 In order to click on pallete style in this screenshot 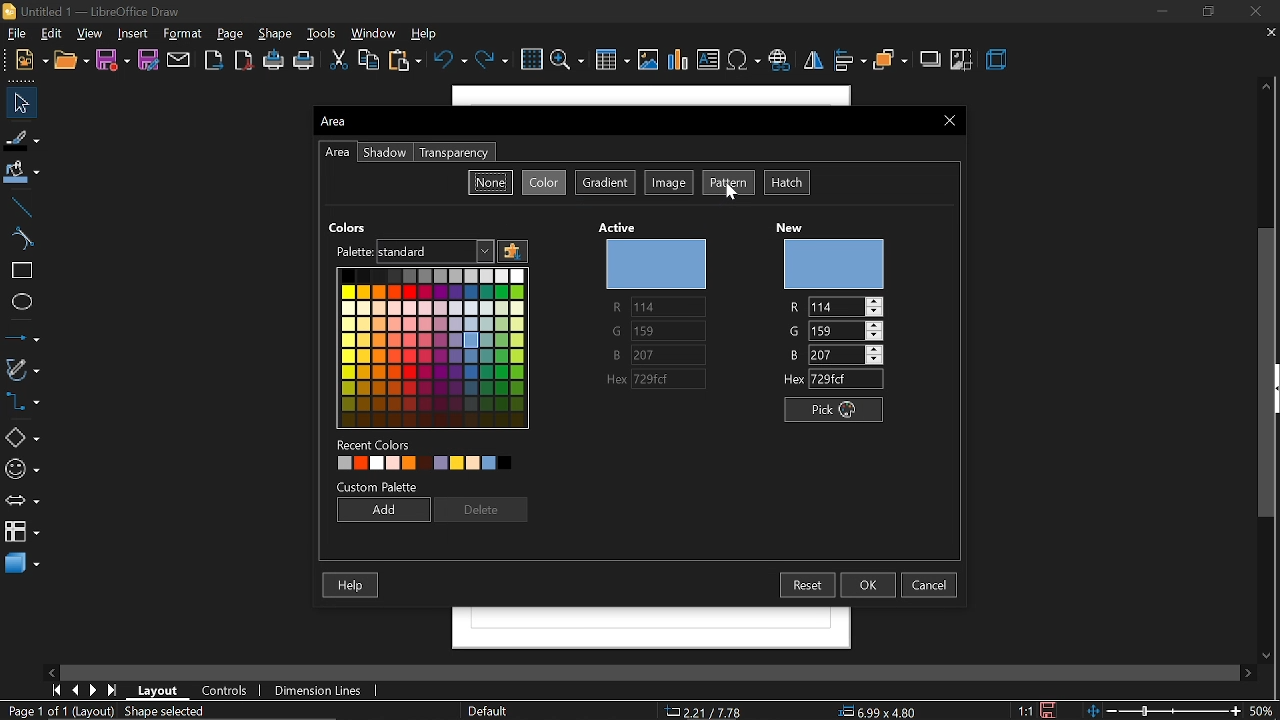, I will do `click(400, 251)`.